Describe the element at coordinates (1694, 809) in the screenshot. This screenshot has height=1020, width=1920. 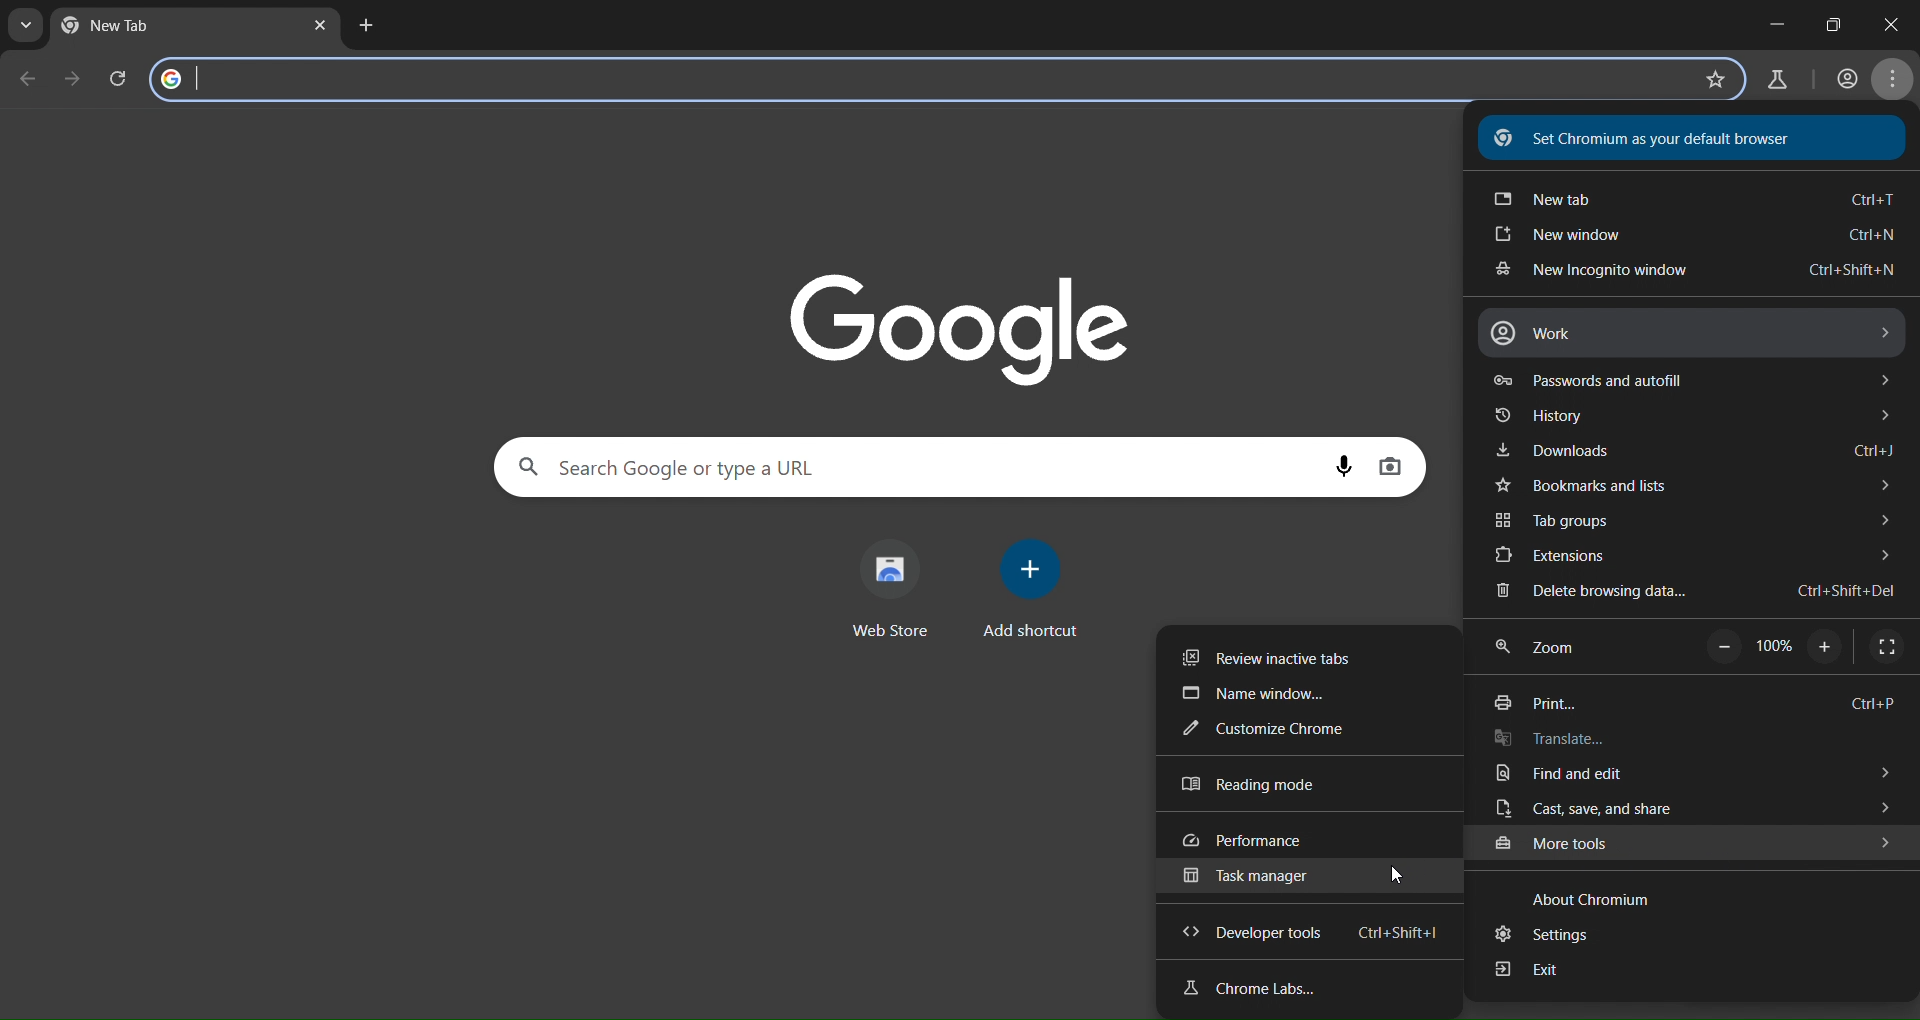
I see `cast, save and share` at that location.